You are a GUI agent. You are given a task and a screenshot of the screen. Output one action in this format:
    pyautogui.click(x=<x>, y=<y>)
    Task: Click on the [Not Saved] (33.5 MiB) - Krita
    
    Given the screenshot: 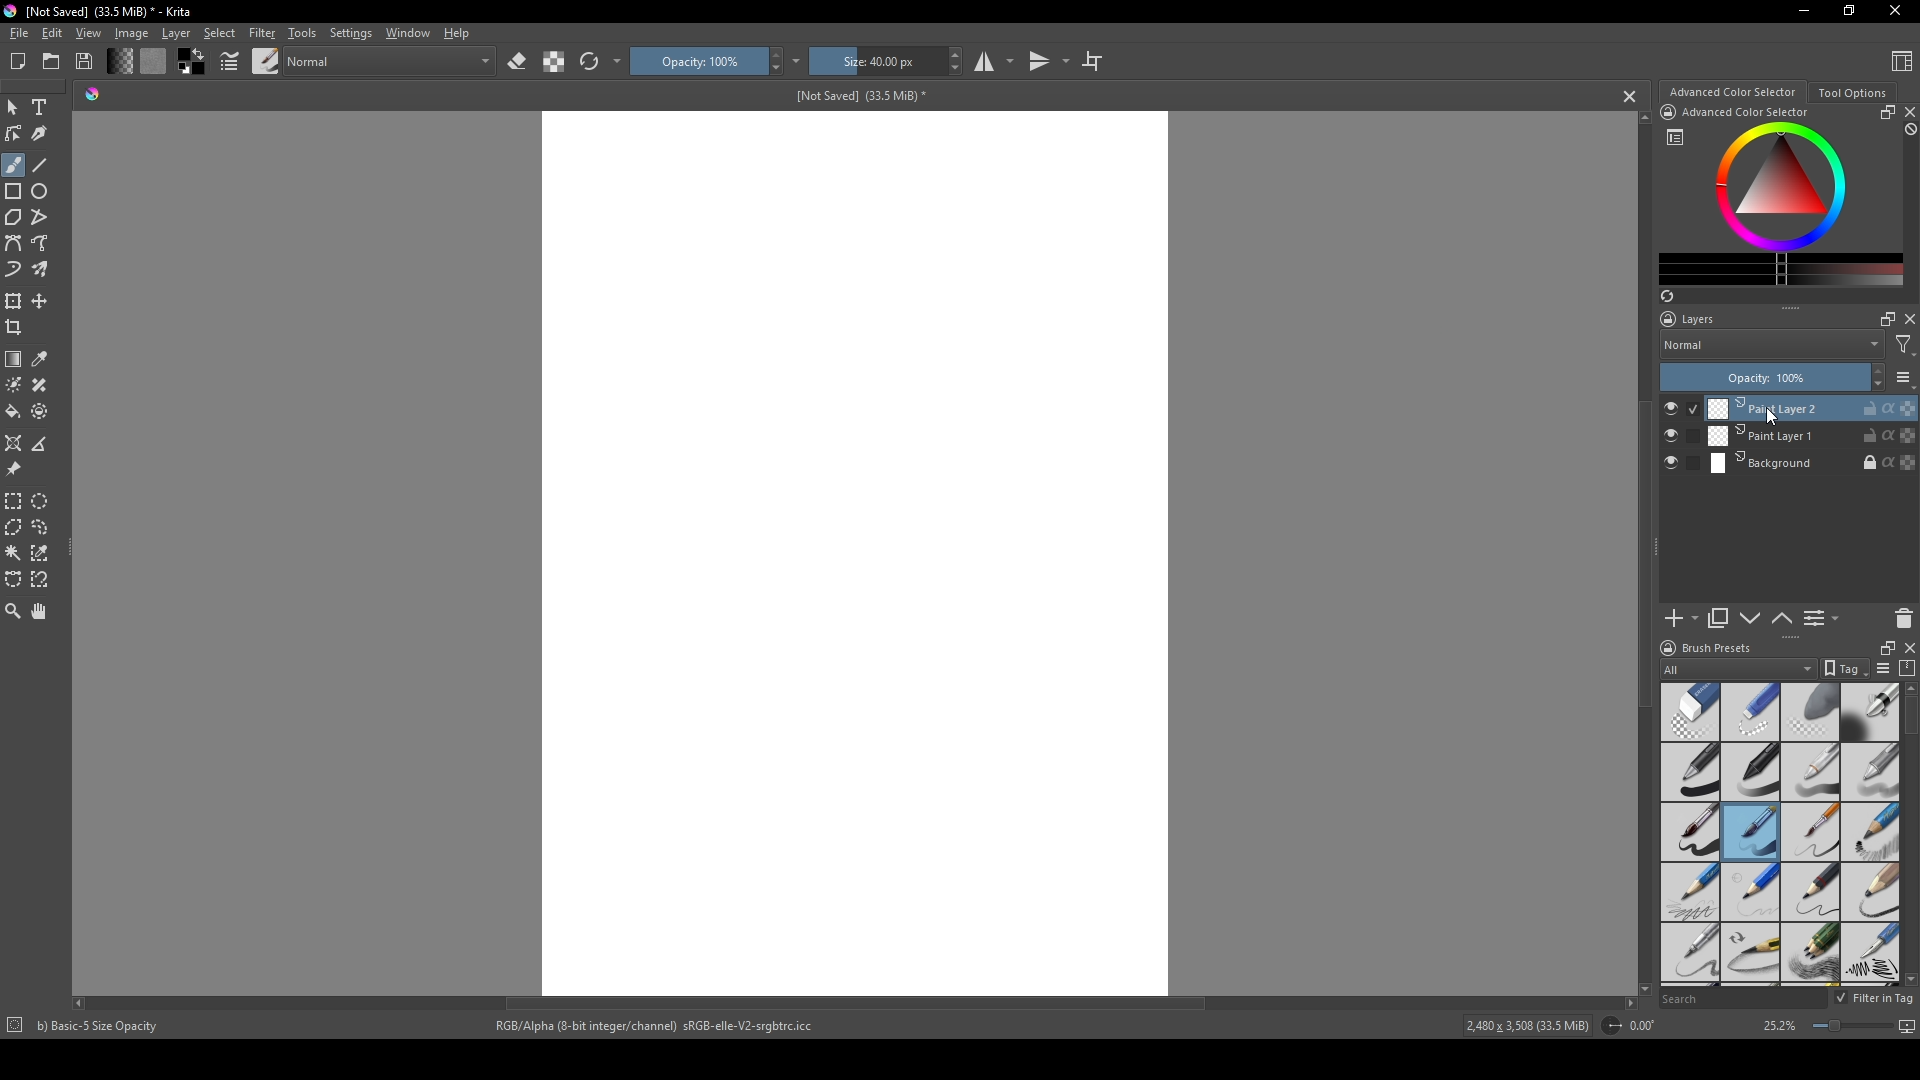 What is the action you would take?
    pyautogui.click(x=109, y=12)
    